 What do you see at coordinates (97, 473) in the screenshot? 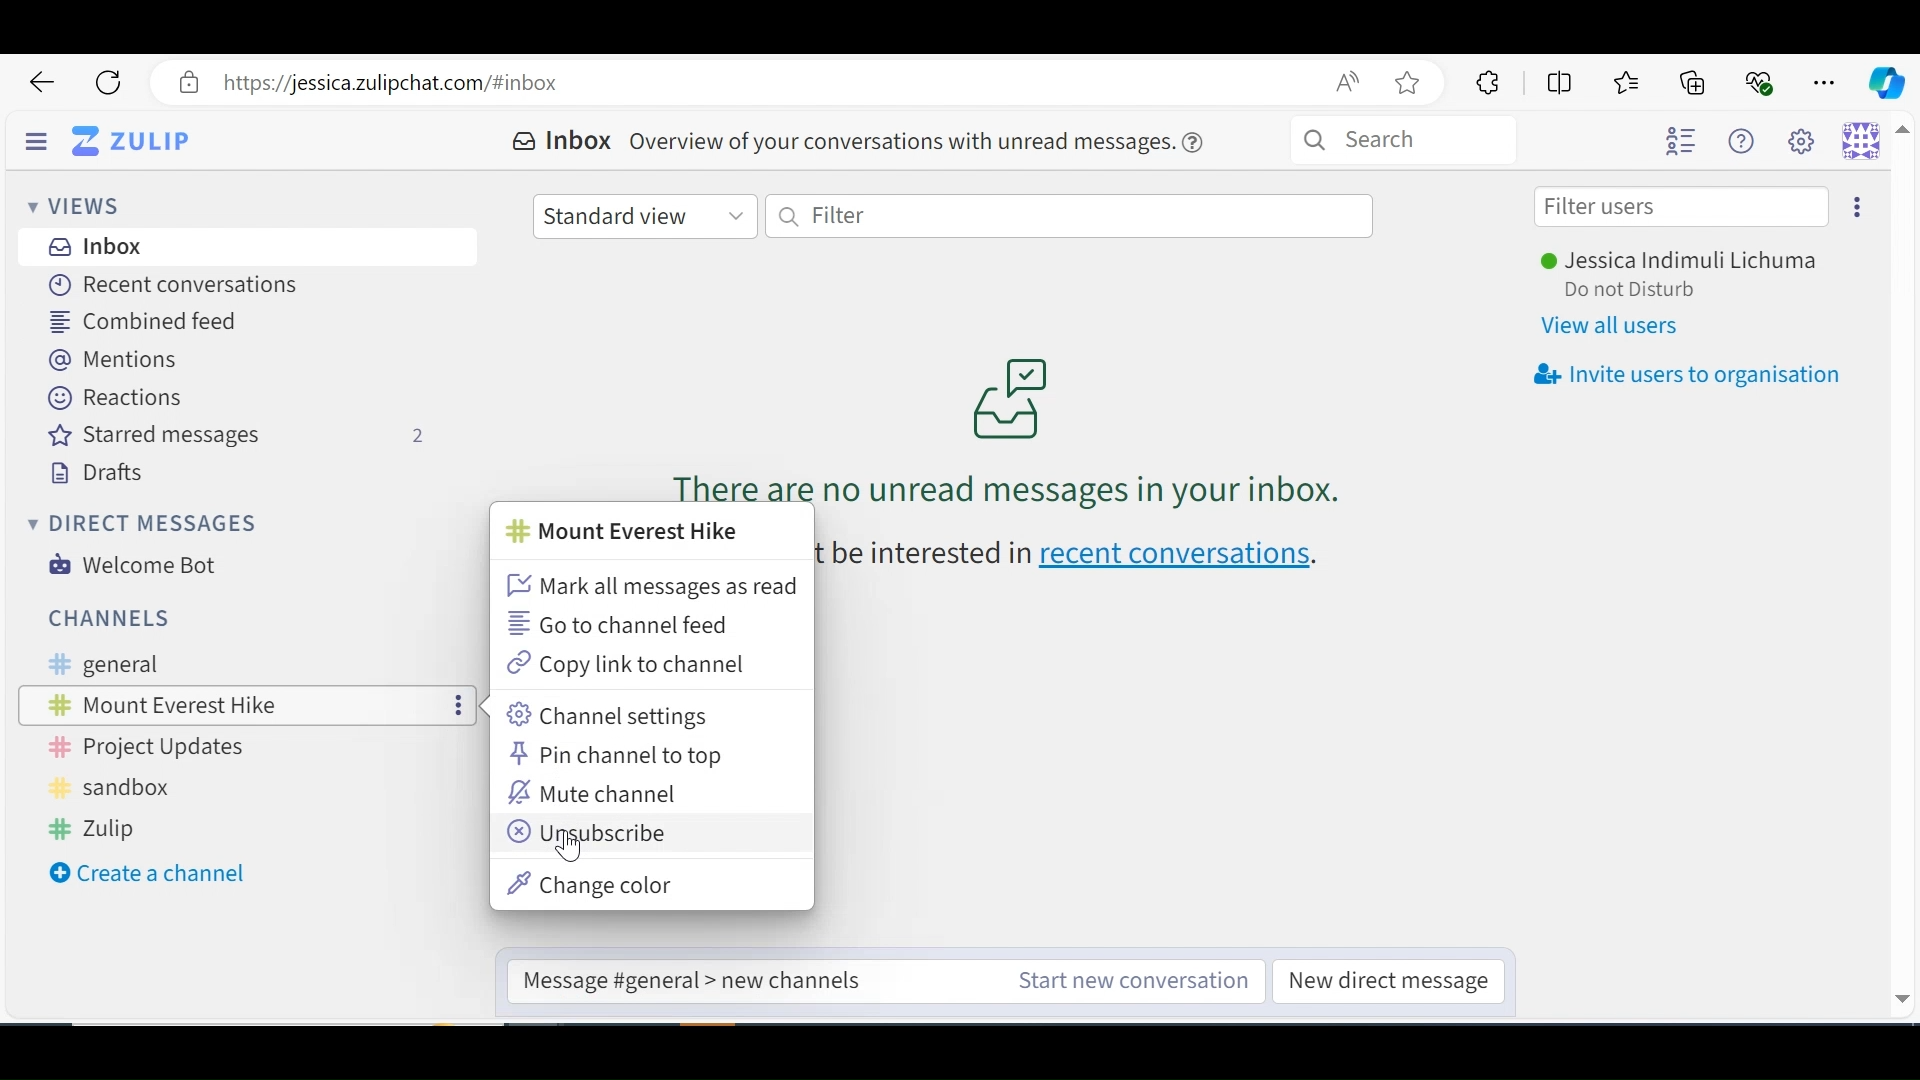
I see `Drafts` at bounding box center [97, 473].